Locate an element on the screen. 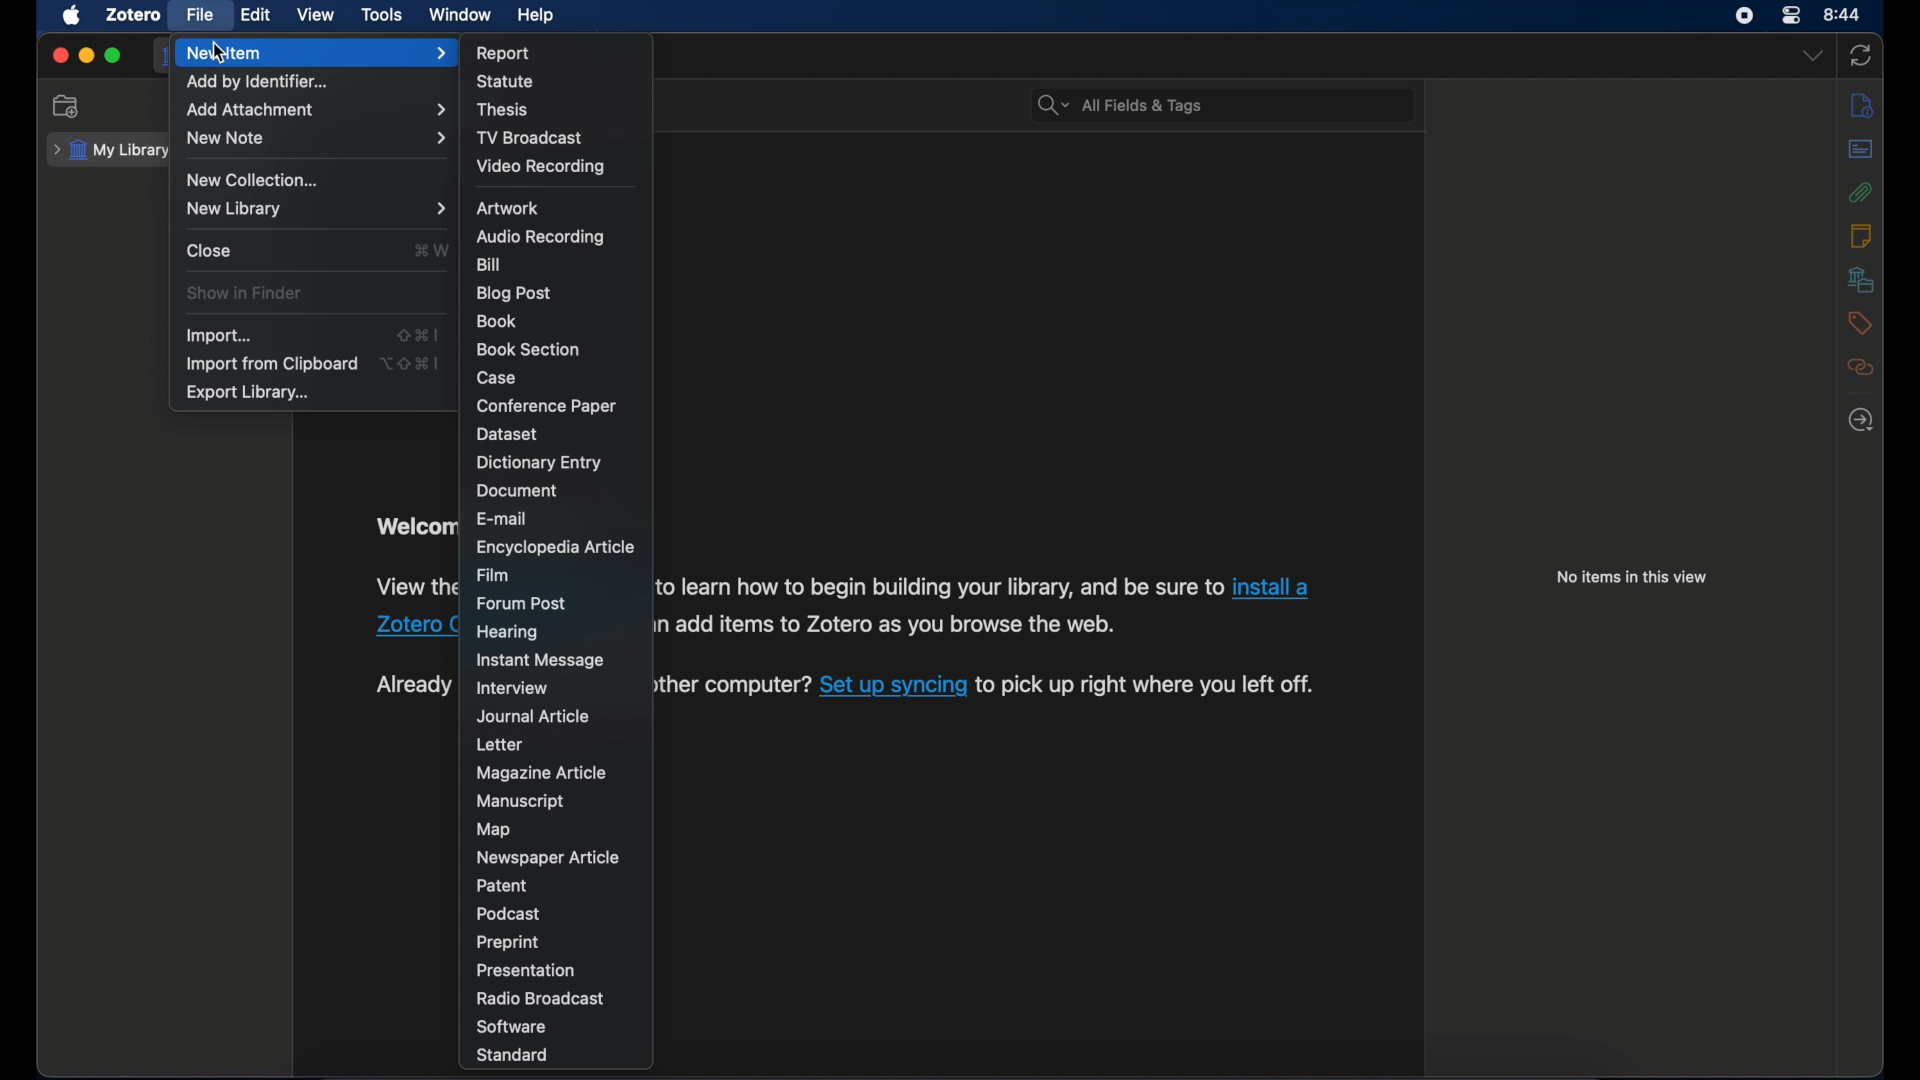 Image resolution: width=1920 pixels, height=1080 pixels. window is located at coordinates (458, 15).